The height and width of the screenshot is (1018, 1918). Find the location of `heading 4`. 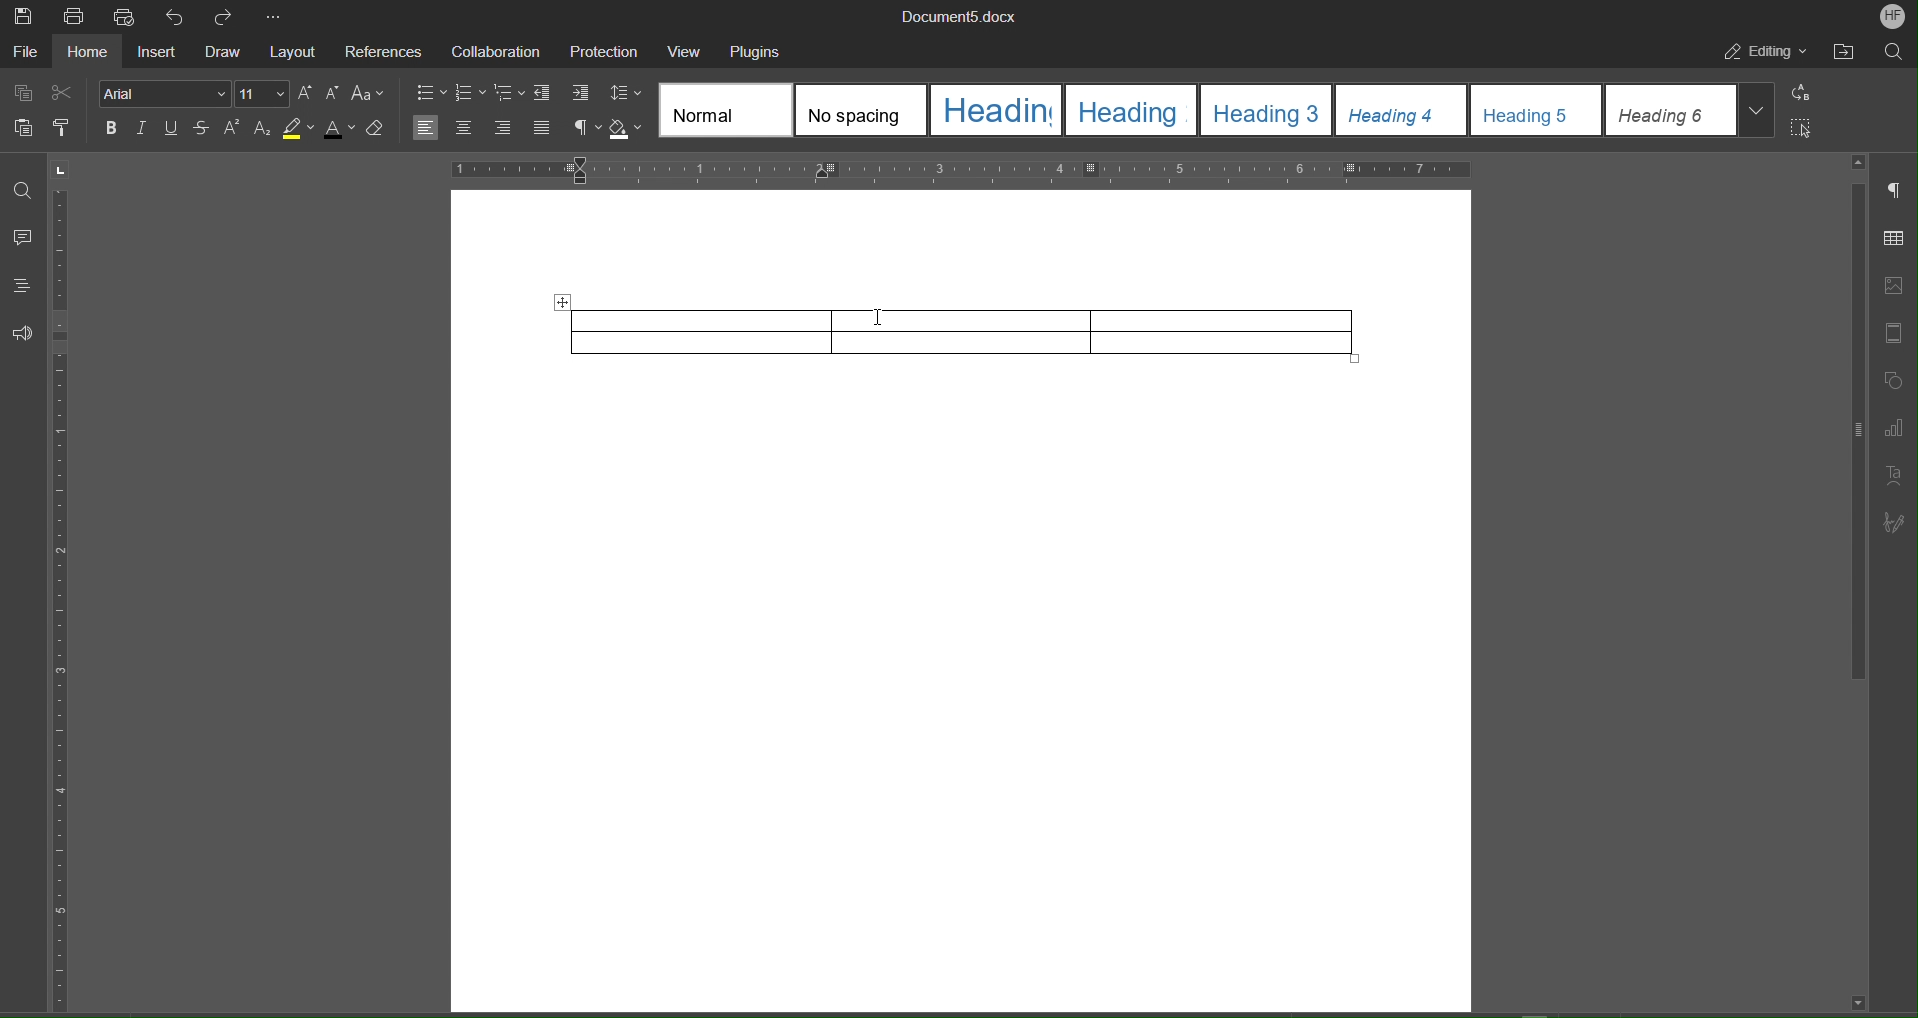

heading 4 is located at coordinates (1402, 110).